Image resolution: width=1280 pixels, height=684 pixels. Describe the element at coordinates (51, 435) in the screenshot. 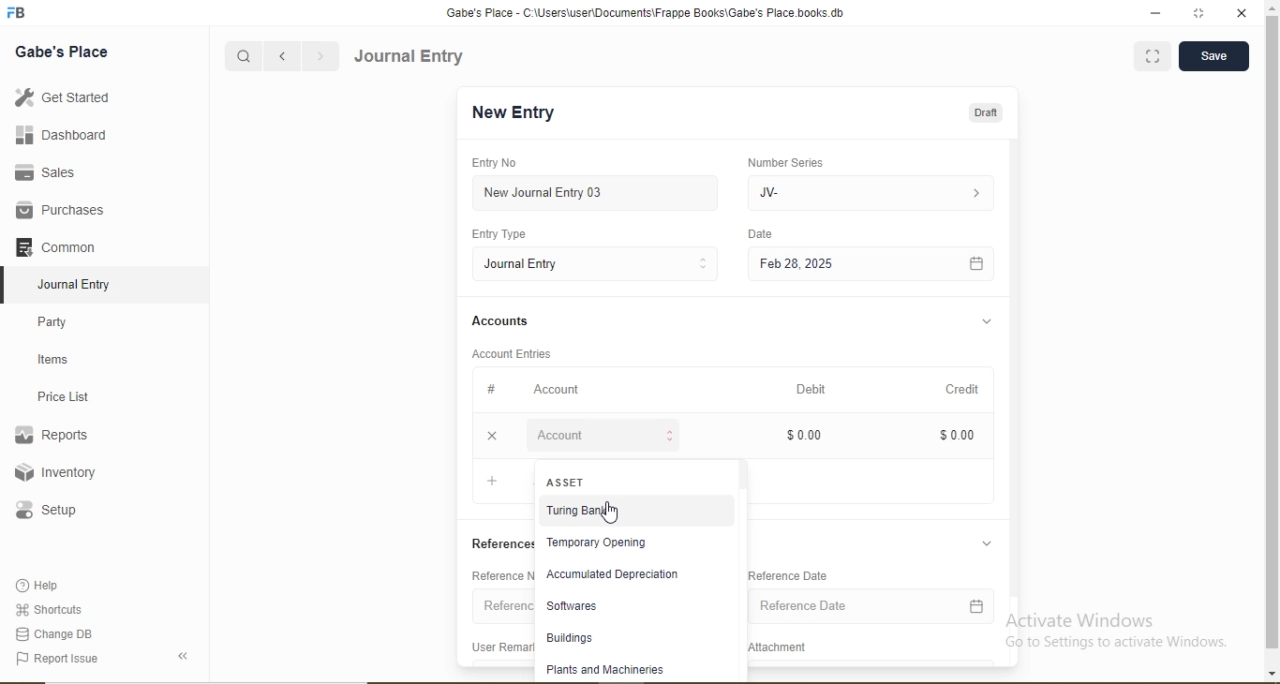

I see `Reports` at that location.